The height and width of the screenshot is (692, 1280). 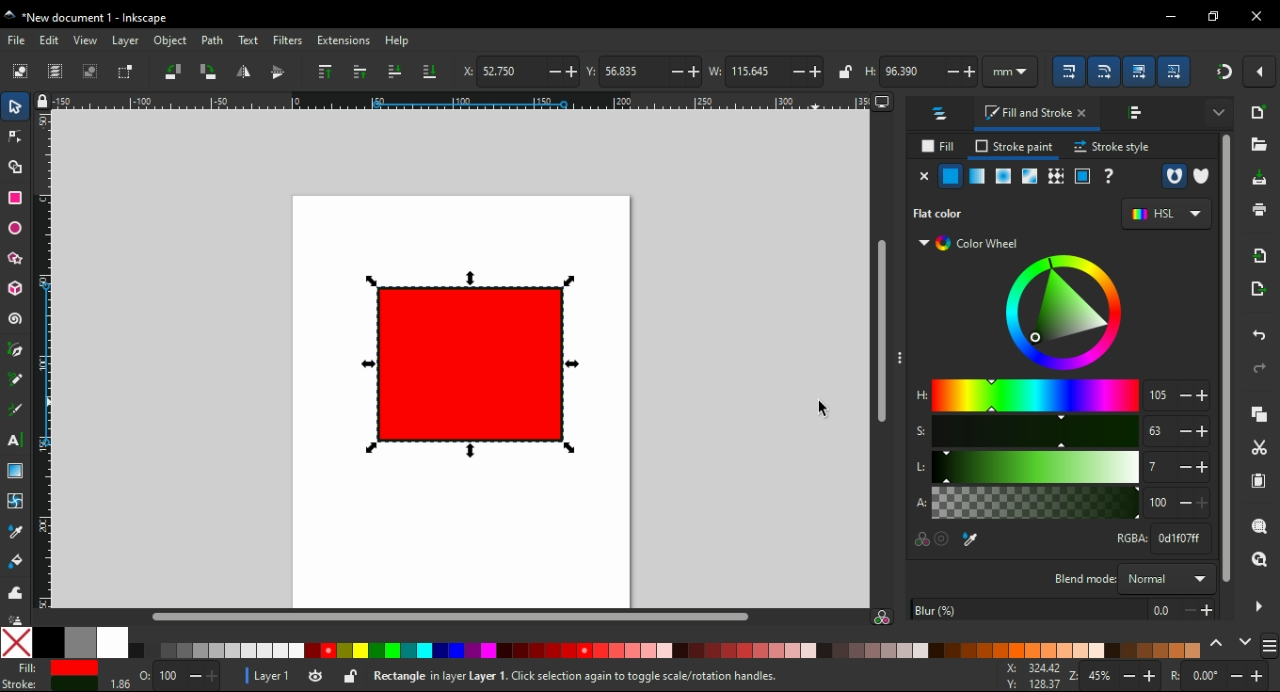 What do you see at coordinates (600, 643) in the screenshot?
I see `color options` at bounding box center [600, 643].